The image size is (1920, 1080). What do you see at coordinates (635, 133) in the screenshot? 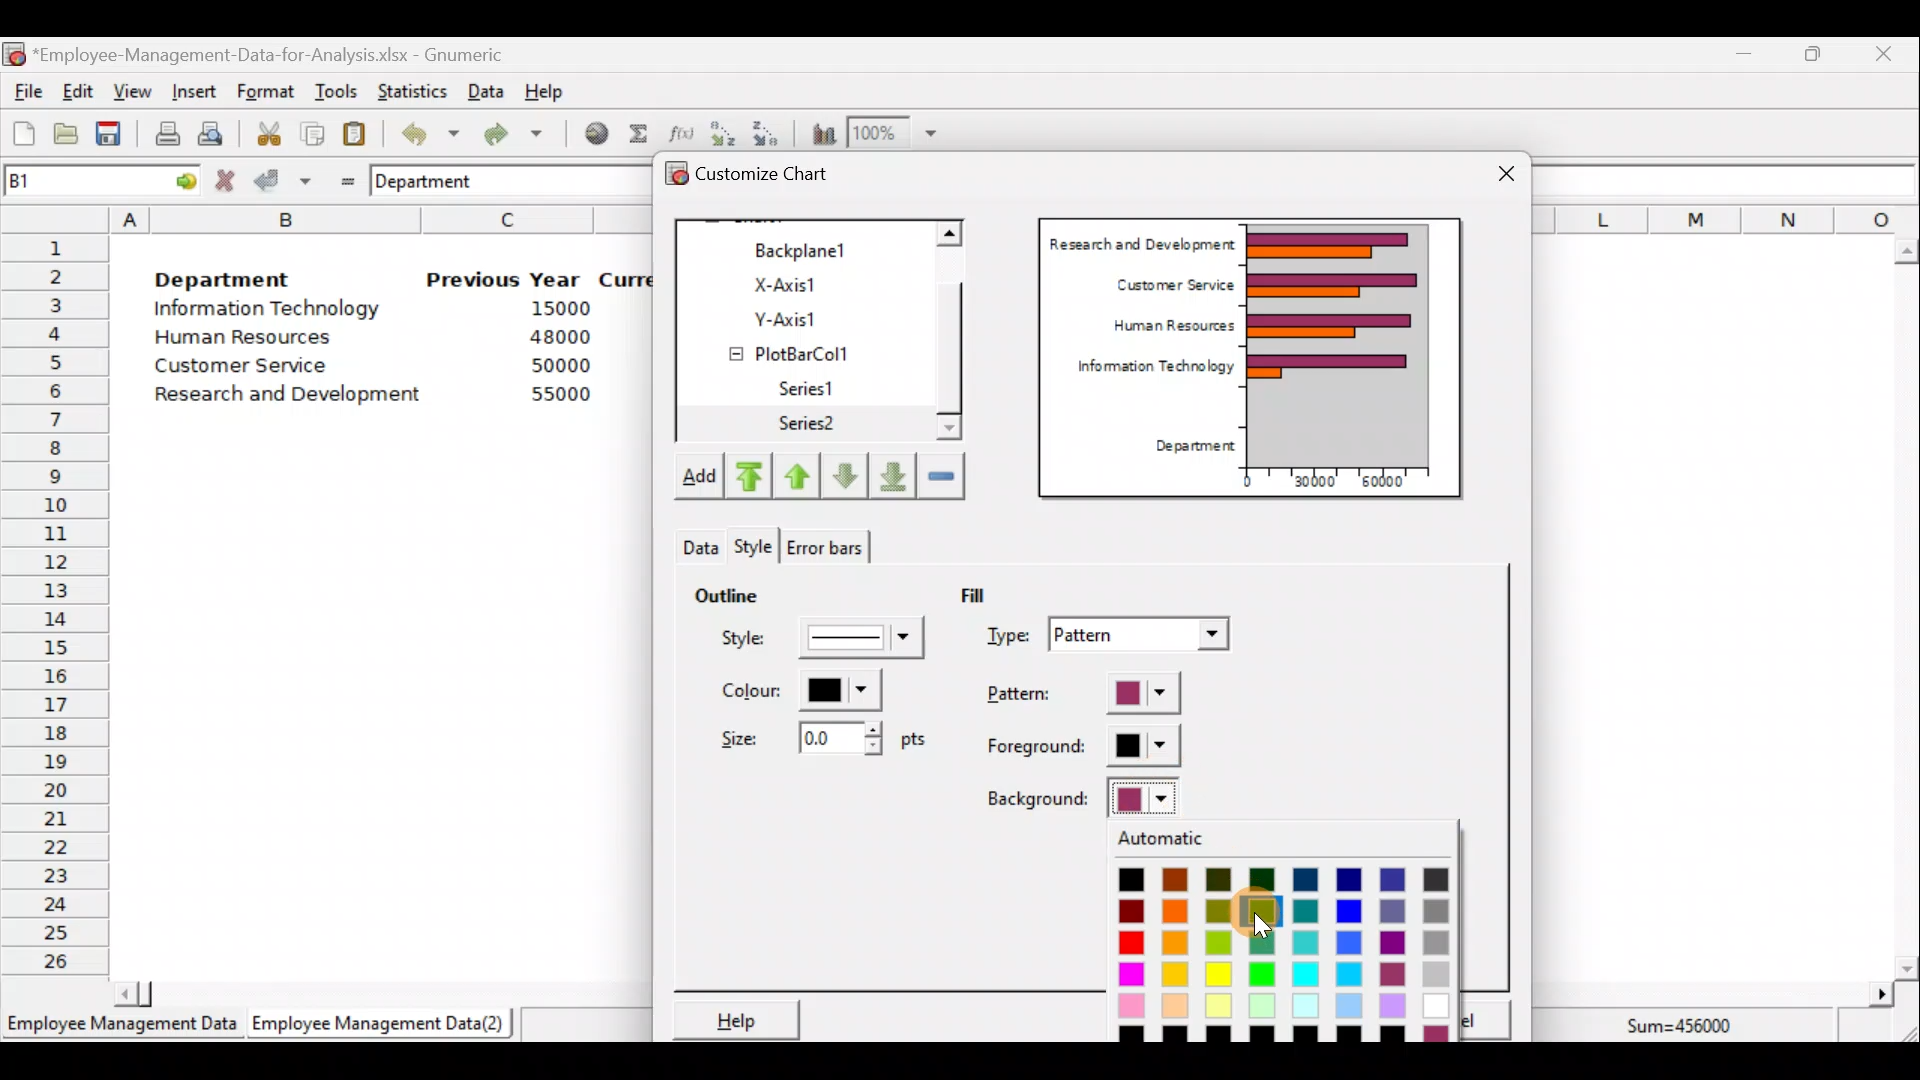
I see `Sum into the current cell` at bounding box center [635, 133].